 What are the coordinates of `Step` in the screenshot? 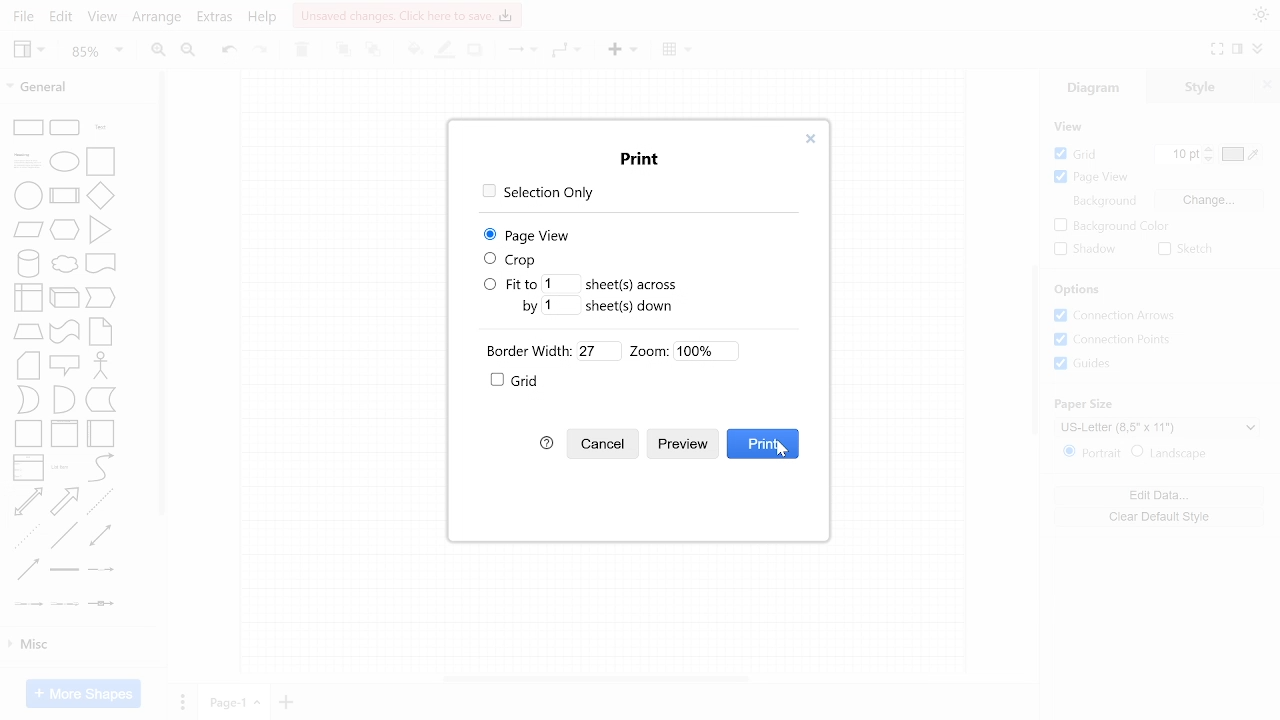 It's located at (100, 298).